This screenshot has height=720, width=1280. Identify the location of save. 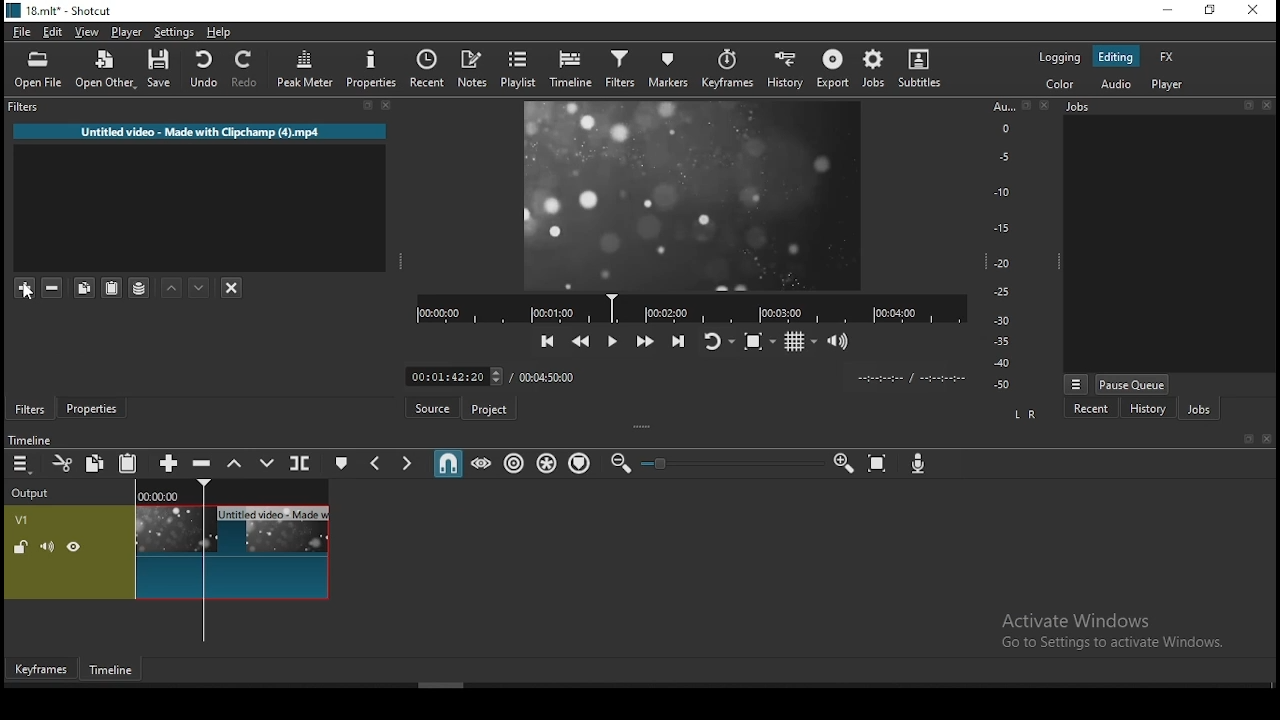
(159, 68).